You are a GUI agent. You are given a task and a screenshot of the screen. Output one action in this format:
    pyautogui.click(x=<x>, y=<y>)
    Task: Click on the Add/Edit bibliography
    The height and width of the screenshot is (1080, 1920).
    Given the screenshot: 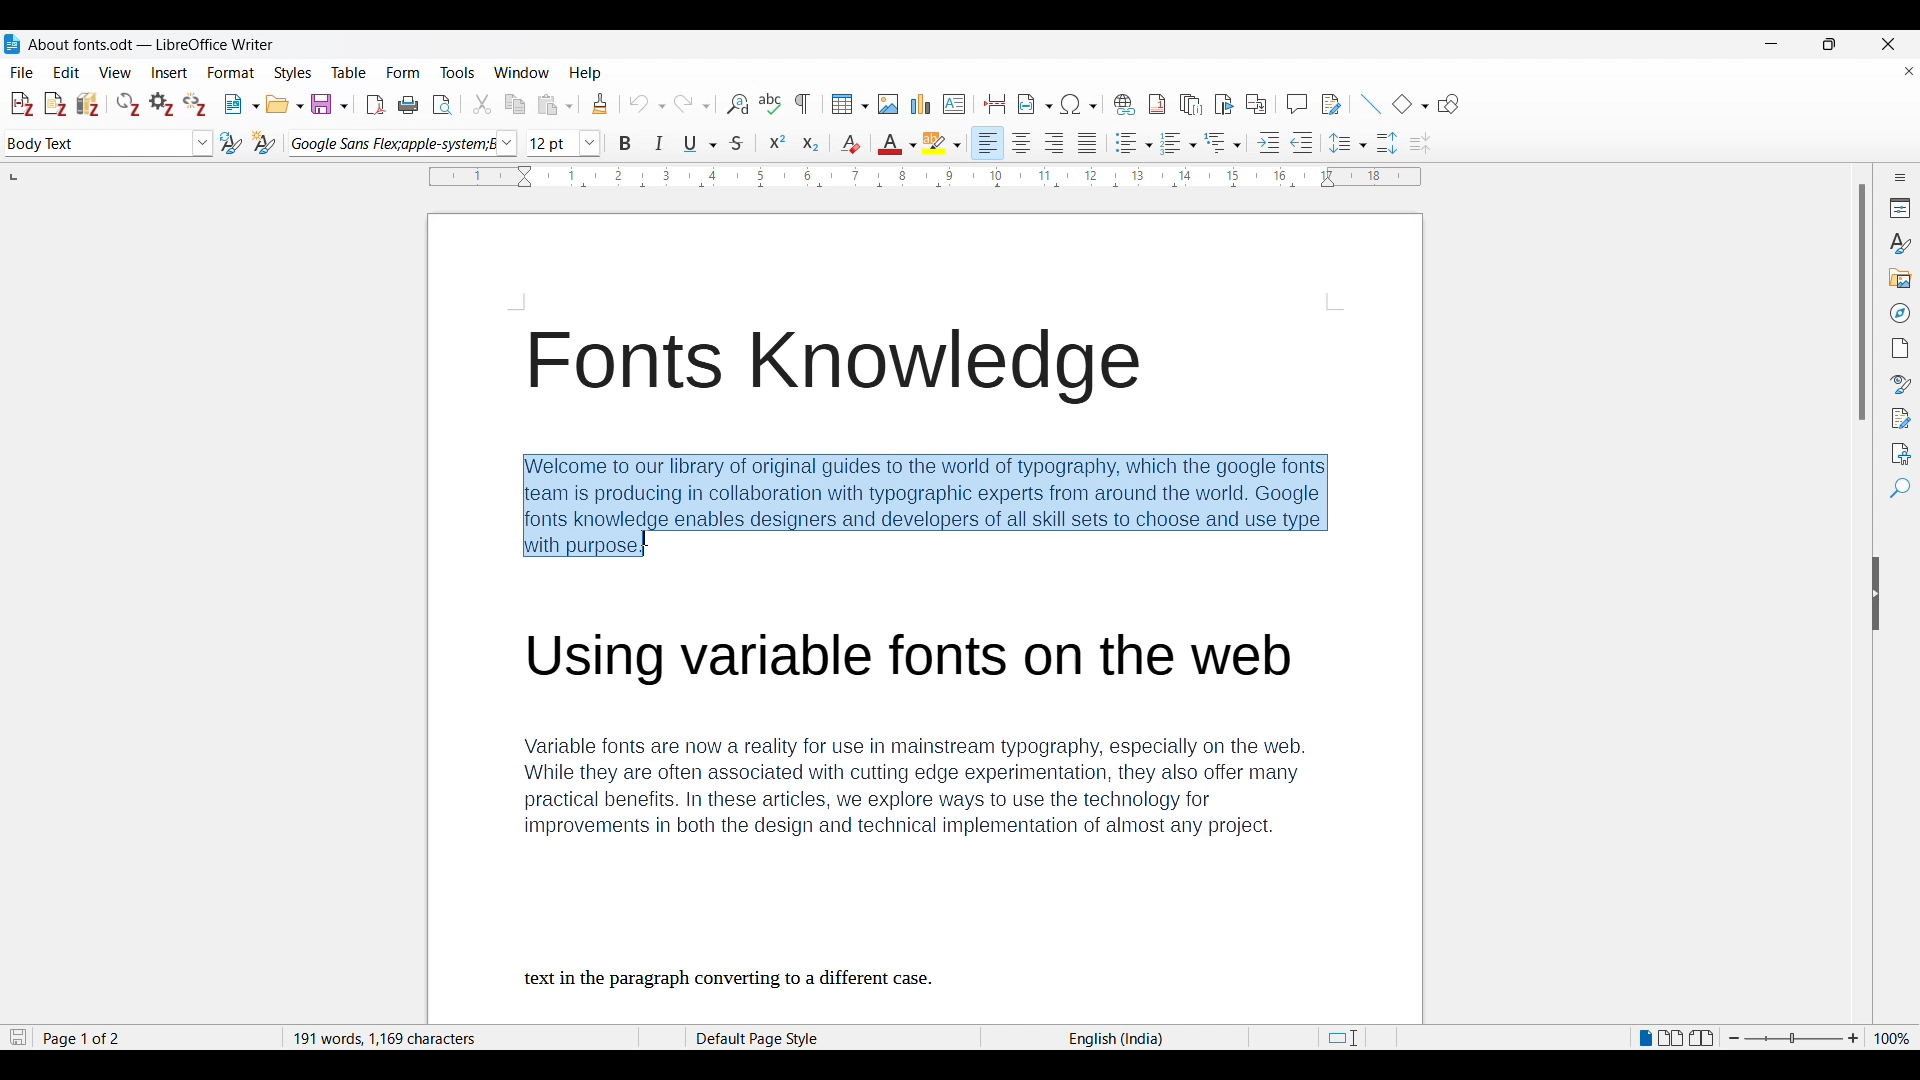 What is the action you would take?
    pyautogui.click(x=89, y=105)
    